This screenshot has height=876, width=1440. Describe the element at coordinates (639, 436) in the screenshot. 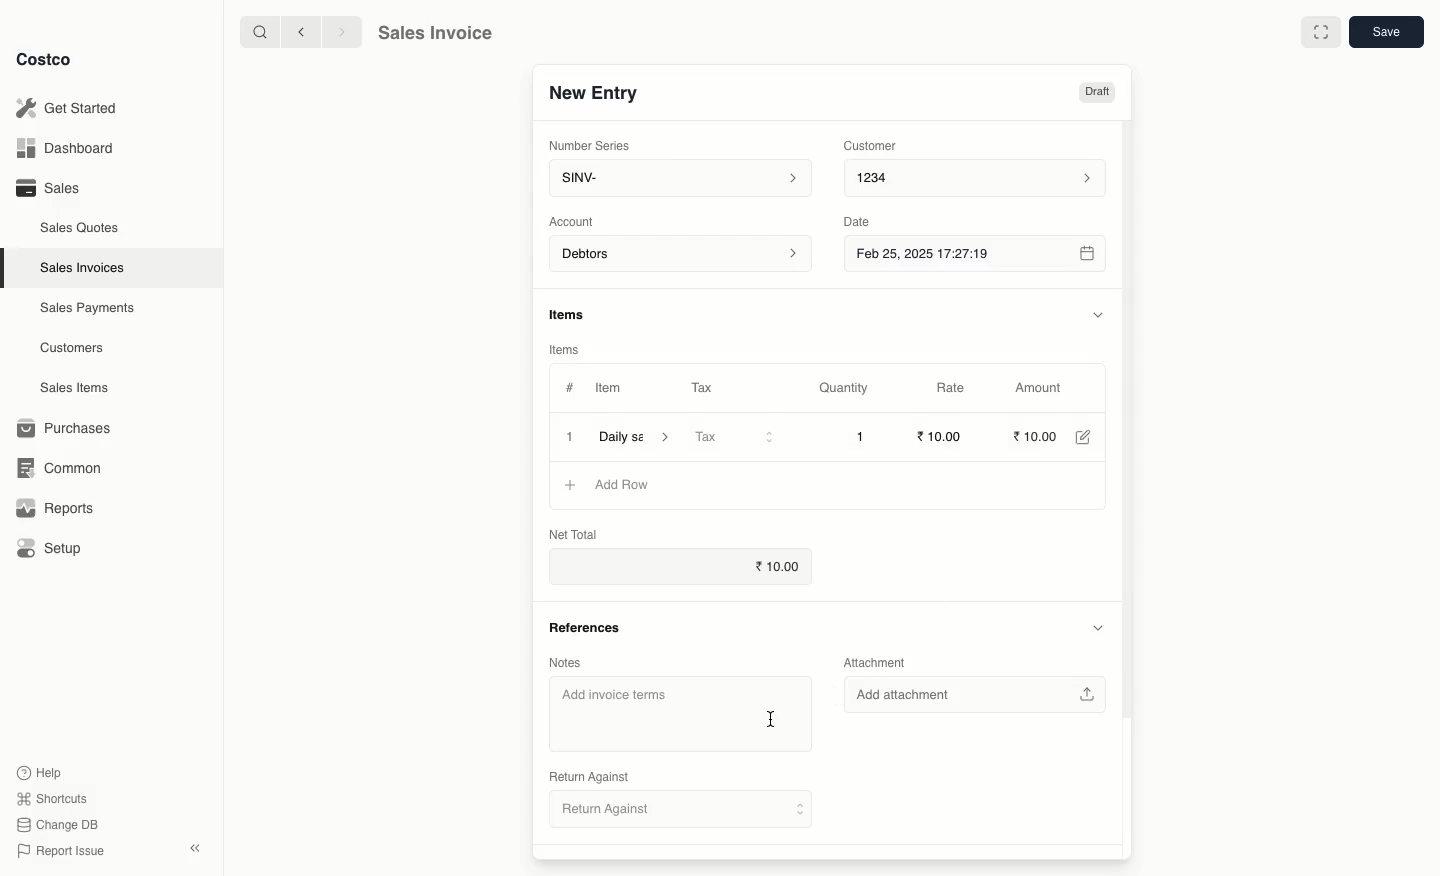

I see `Daily sa` at that location.